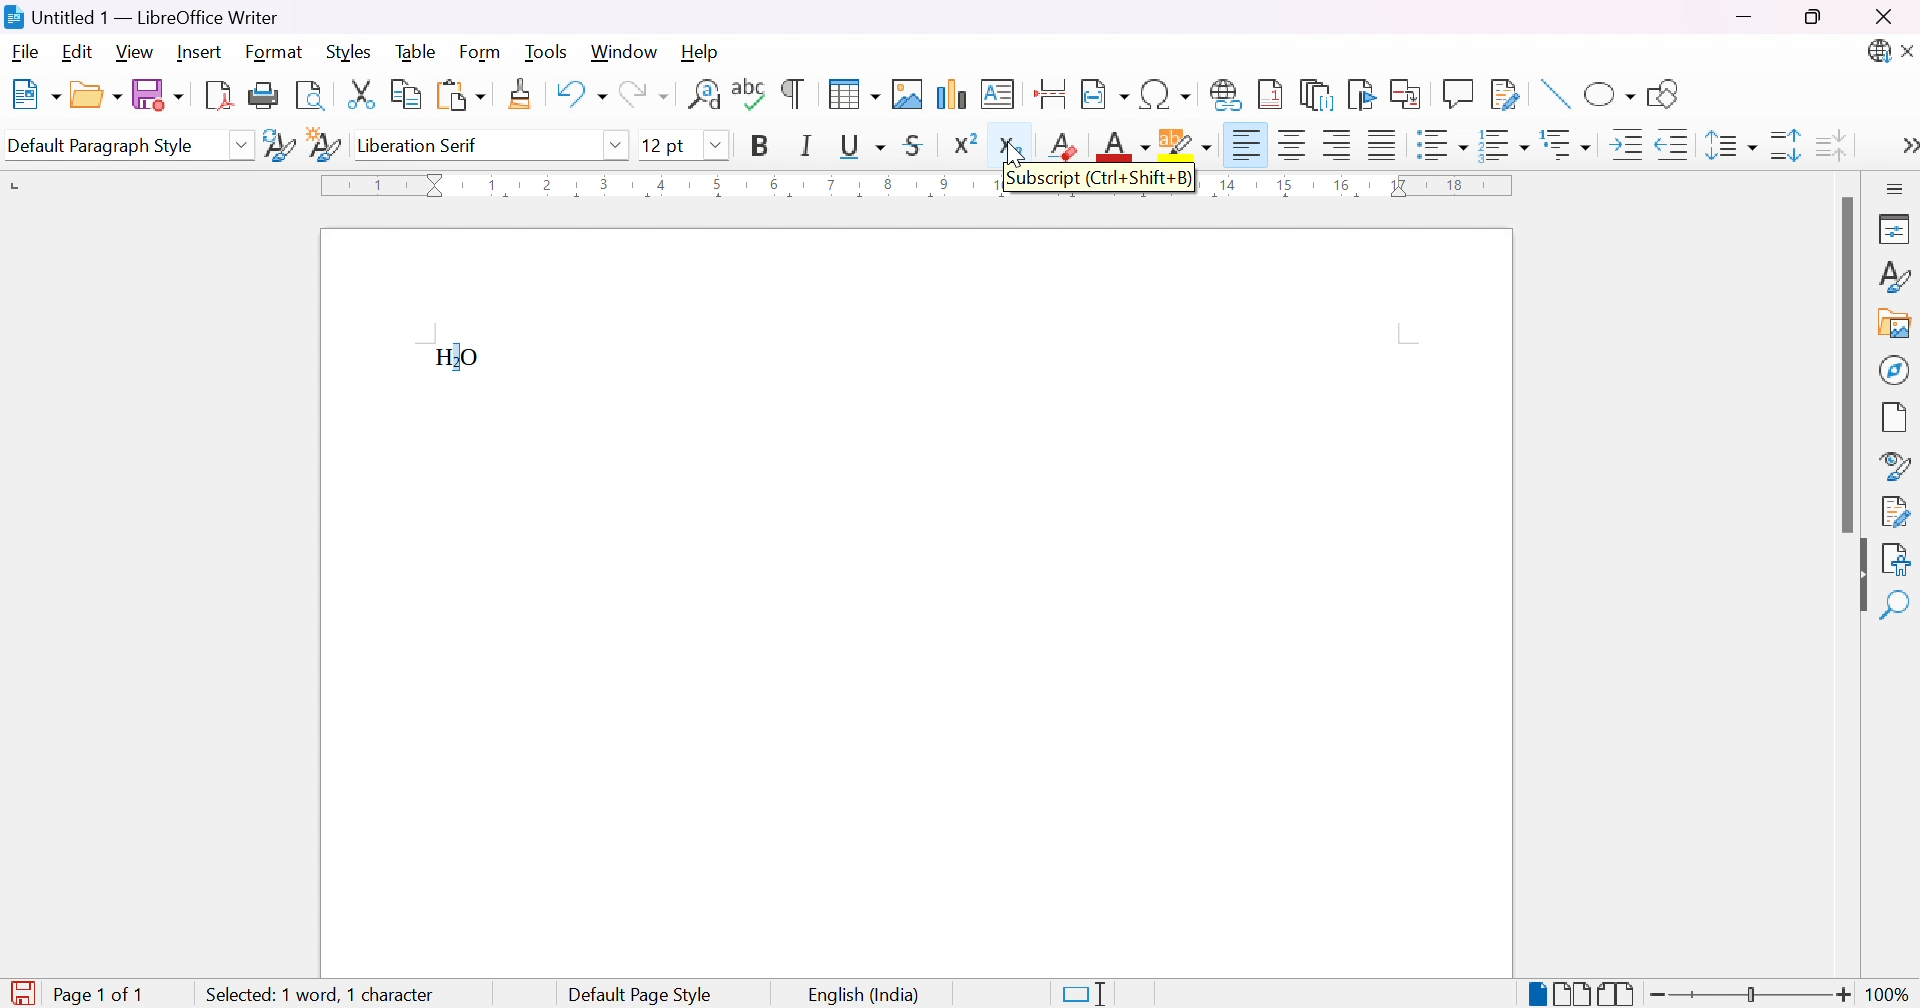  I want to click on Insert image, so click(909, 94).